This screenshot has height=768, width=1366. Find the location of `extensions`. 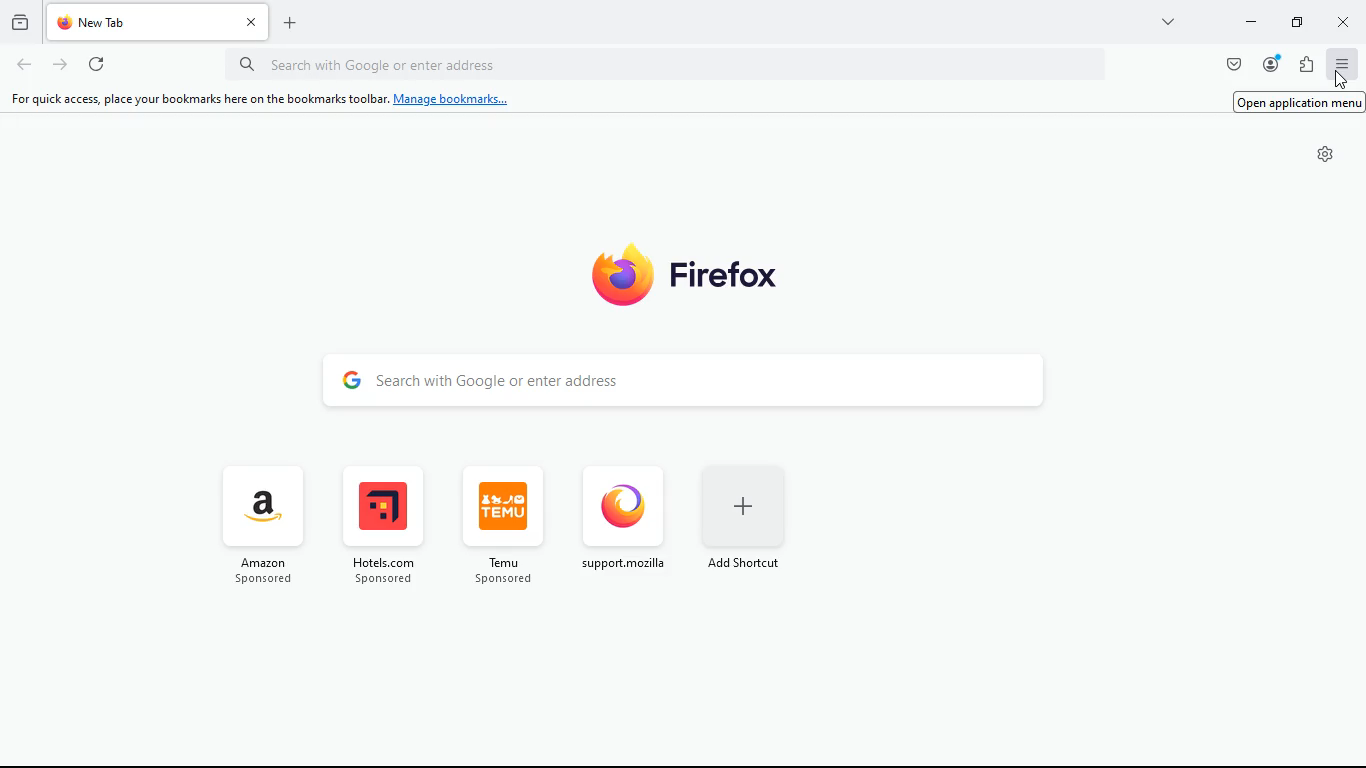

extensions is located at coordinates (1309, 63).